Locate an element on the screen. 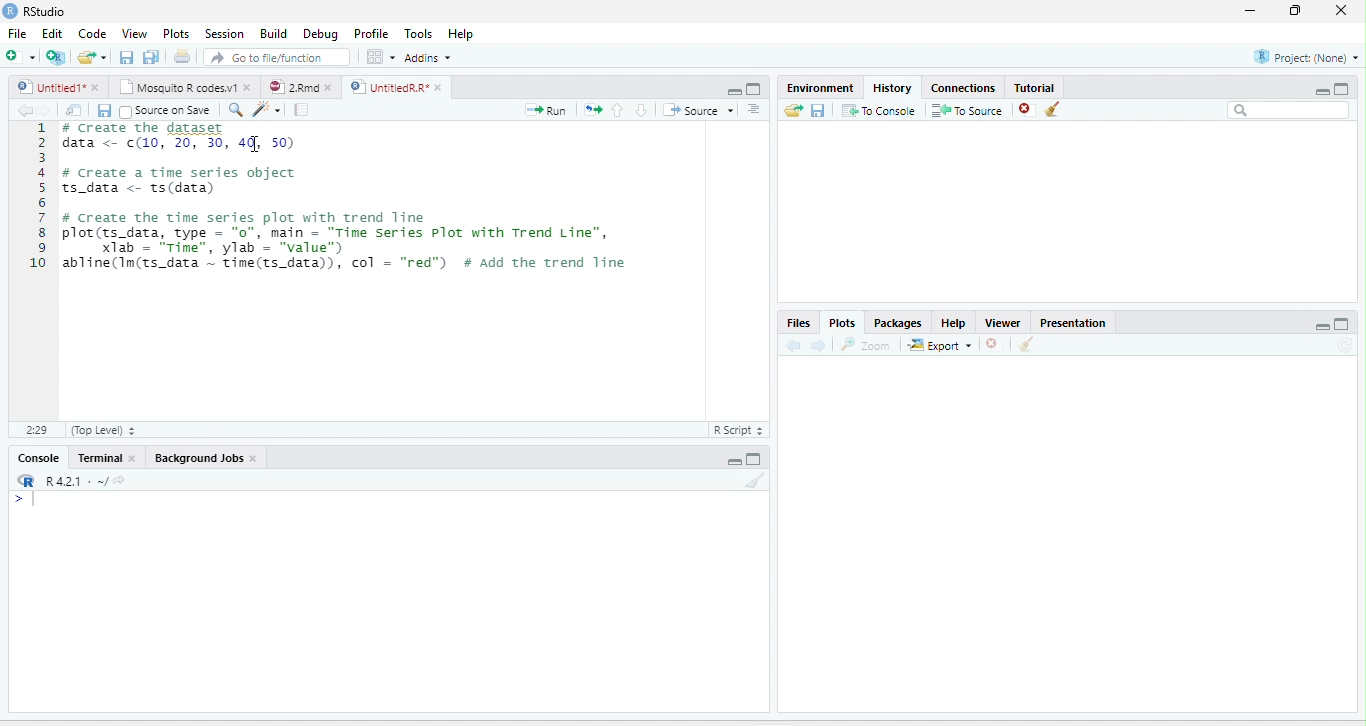  Show in new window is located at coordinates (74, 109).